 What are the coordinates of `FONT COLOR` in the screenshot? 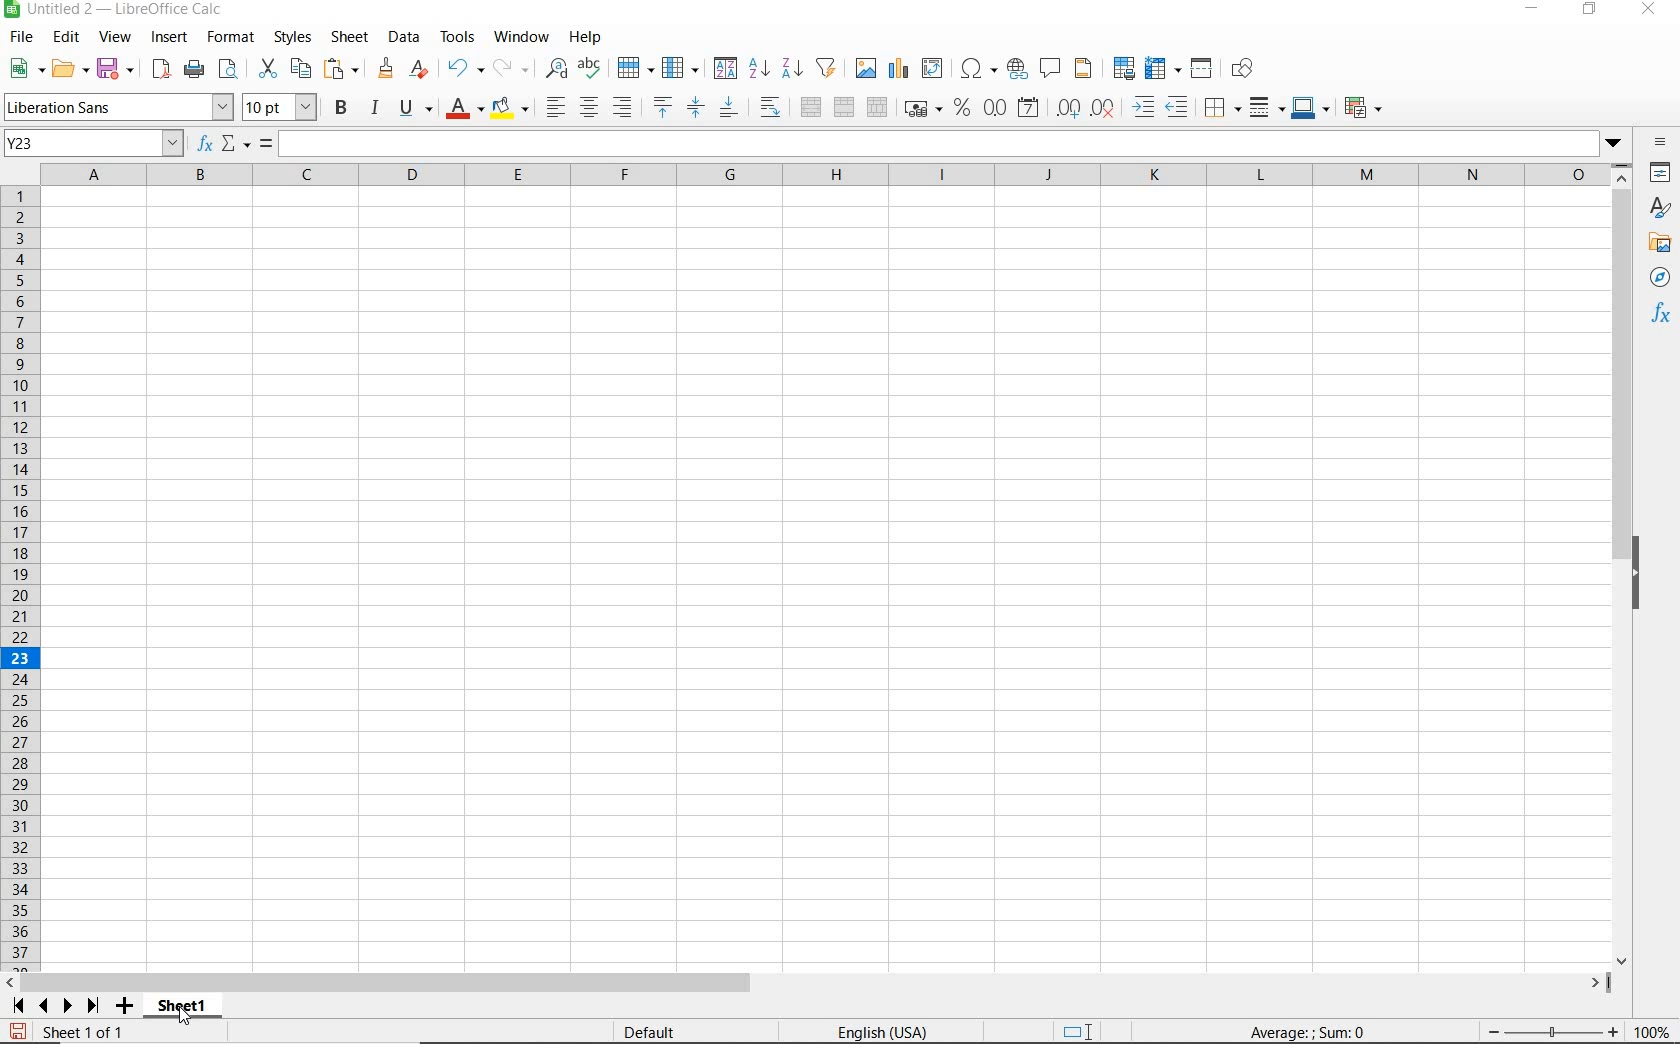 It's located at (464, 110).